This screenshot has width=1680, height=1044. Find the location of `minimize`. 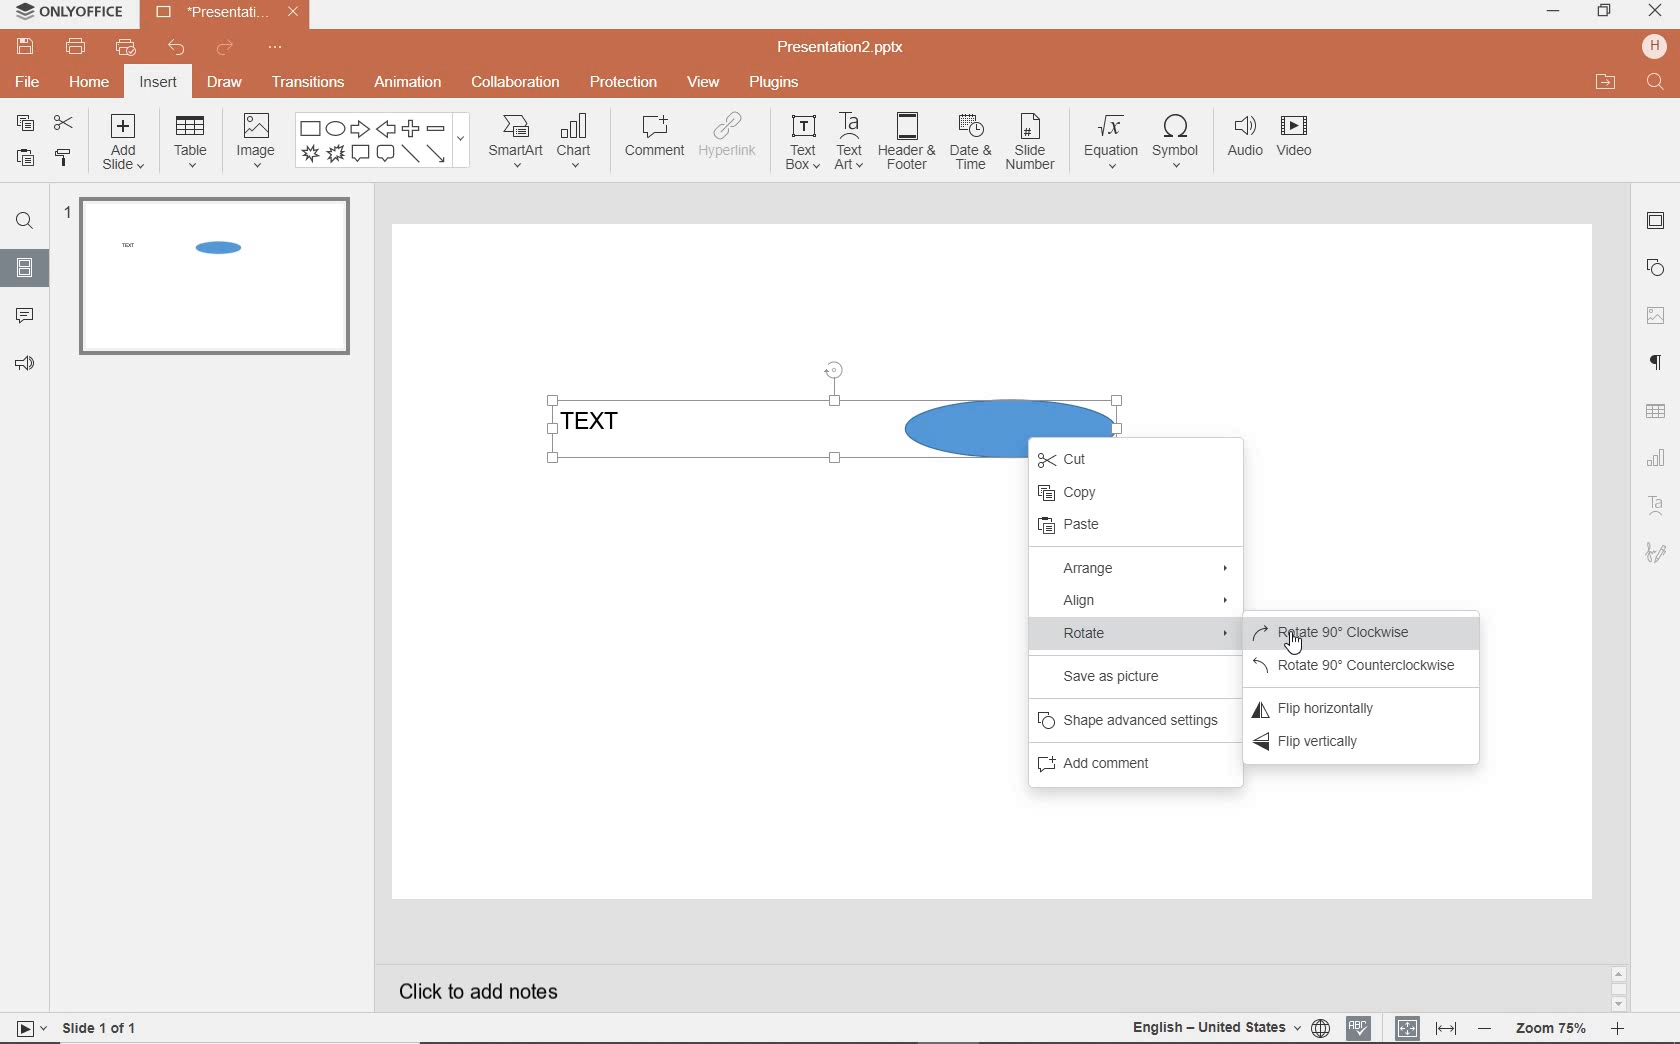

minimize is located at coordinates (1552, 12).